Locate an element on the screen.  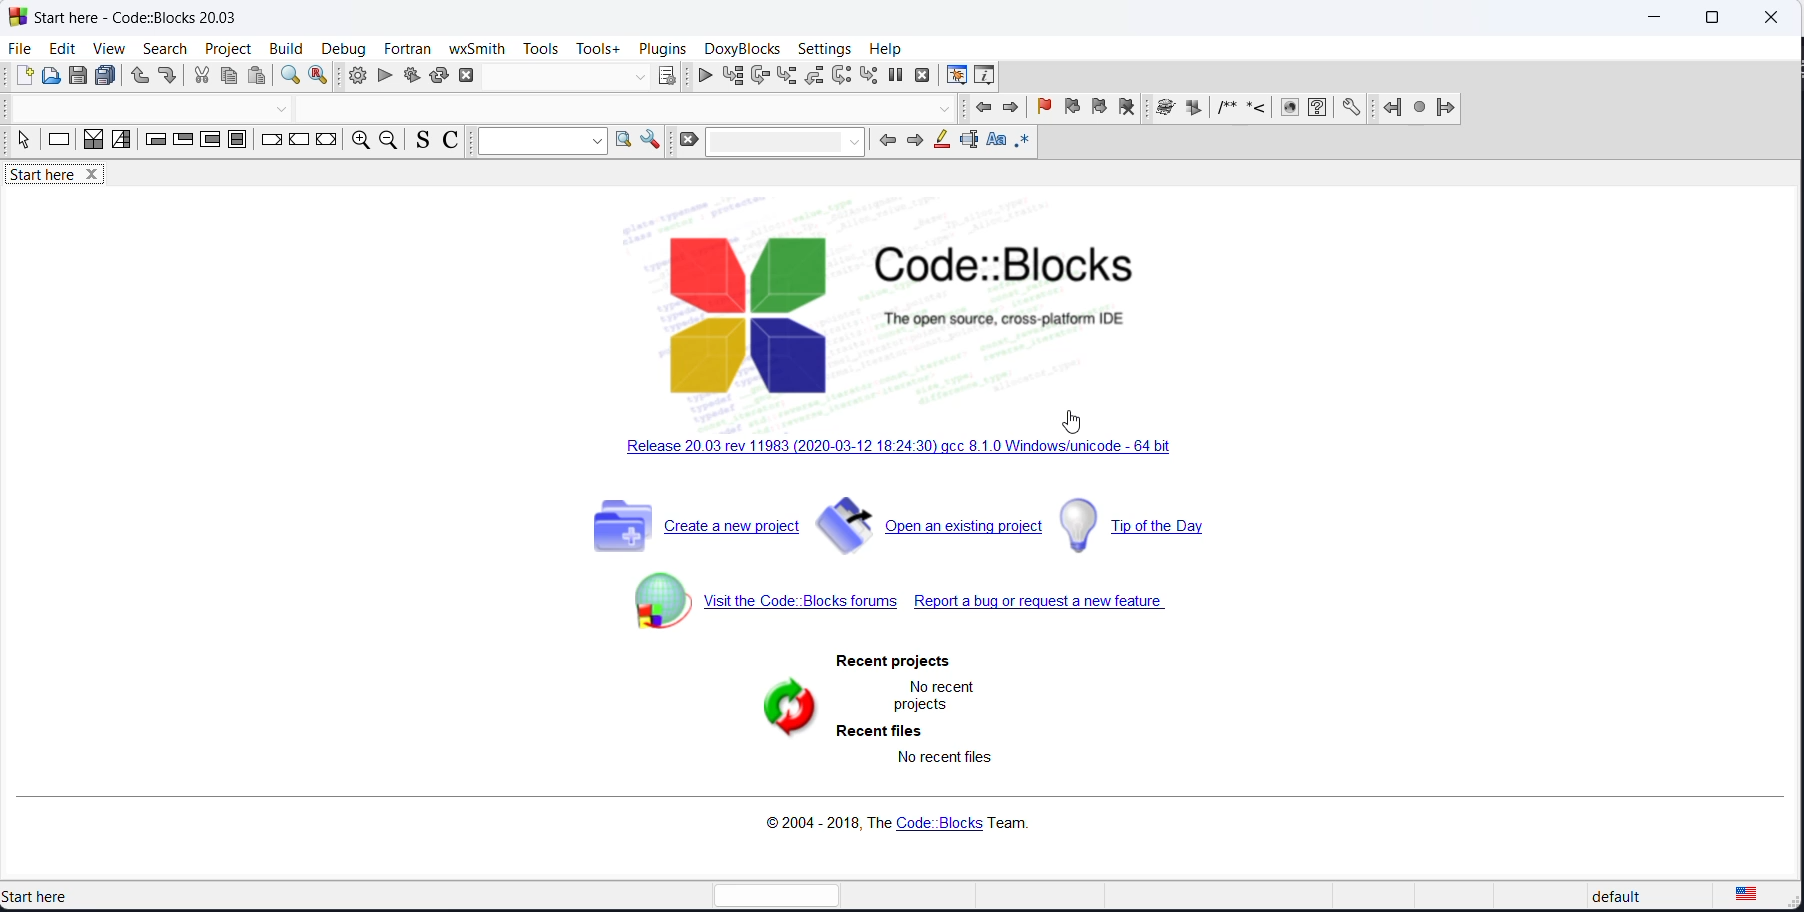
jump back is located at coordinates (1391, 108).